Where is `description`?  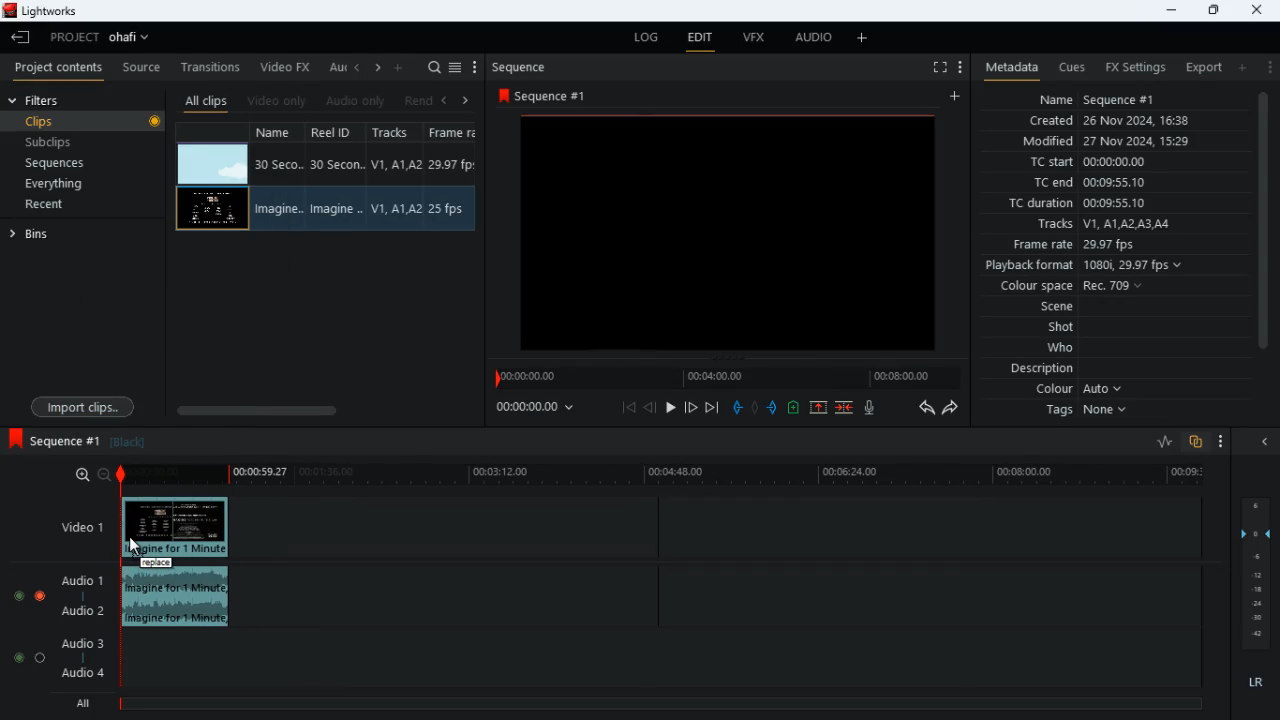 description is located at coordinates (1043, 369).